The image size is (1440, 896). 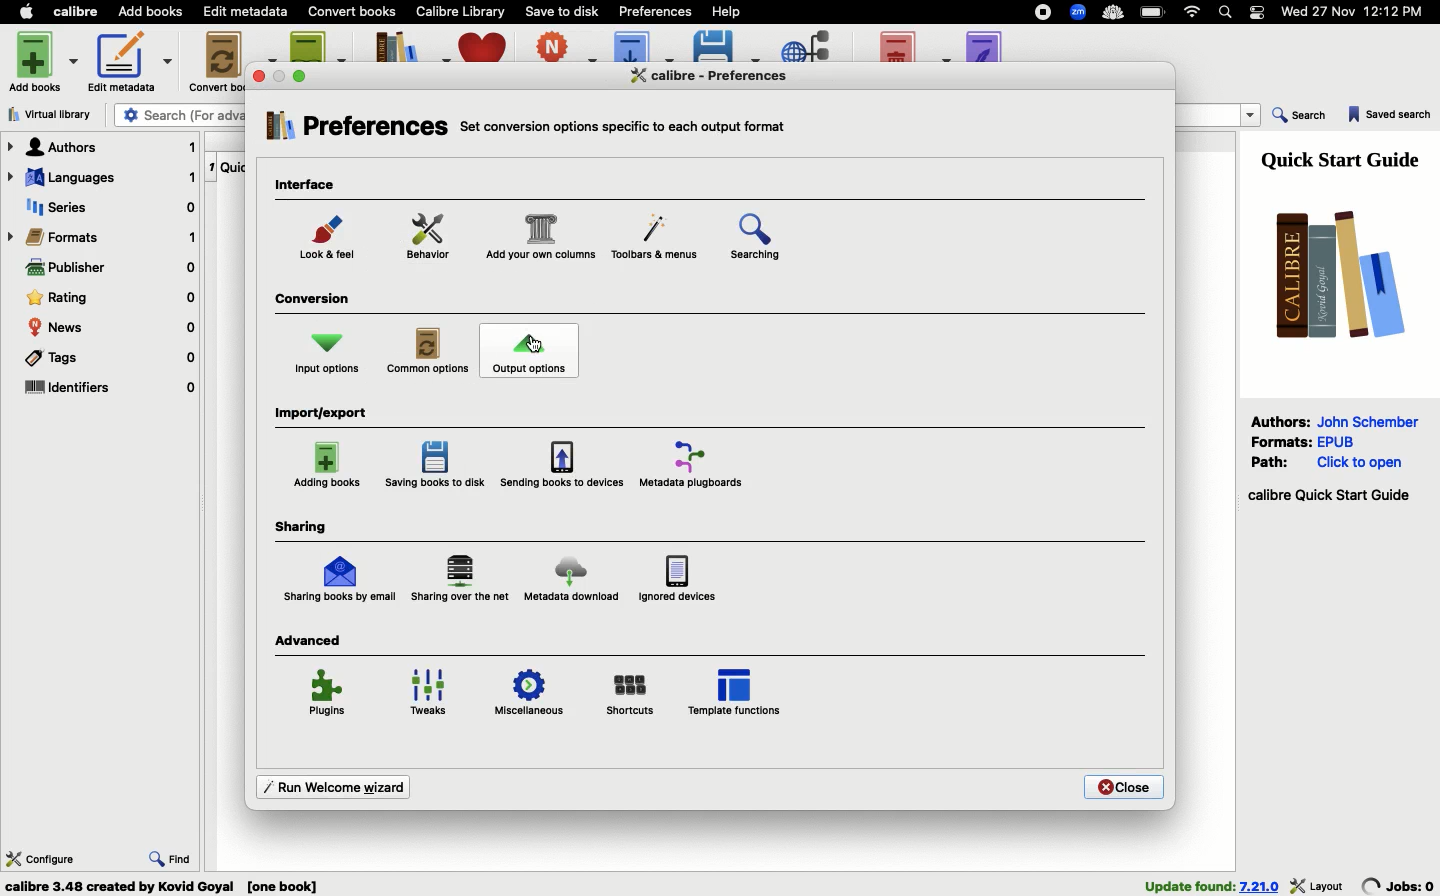 What do you see at coordinates (331, 242) in the screenshot?
I see `Look and feel` at bounding box center [331, 242].